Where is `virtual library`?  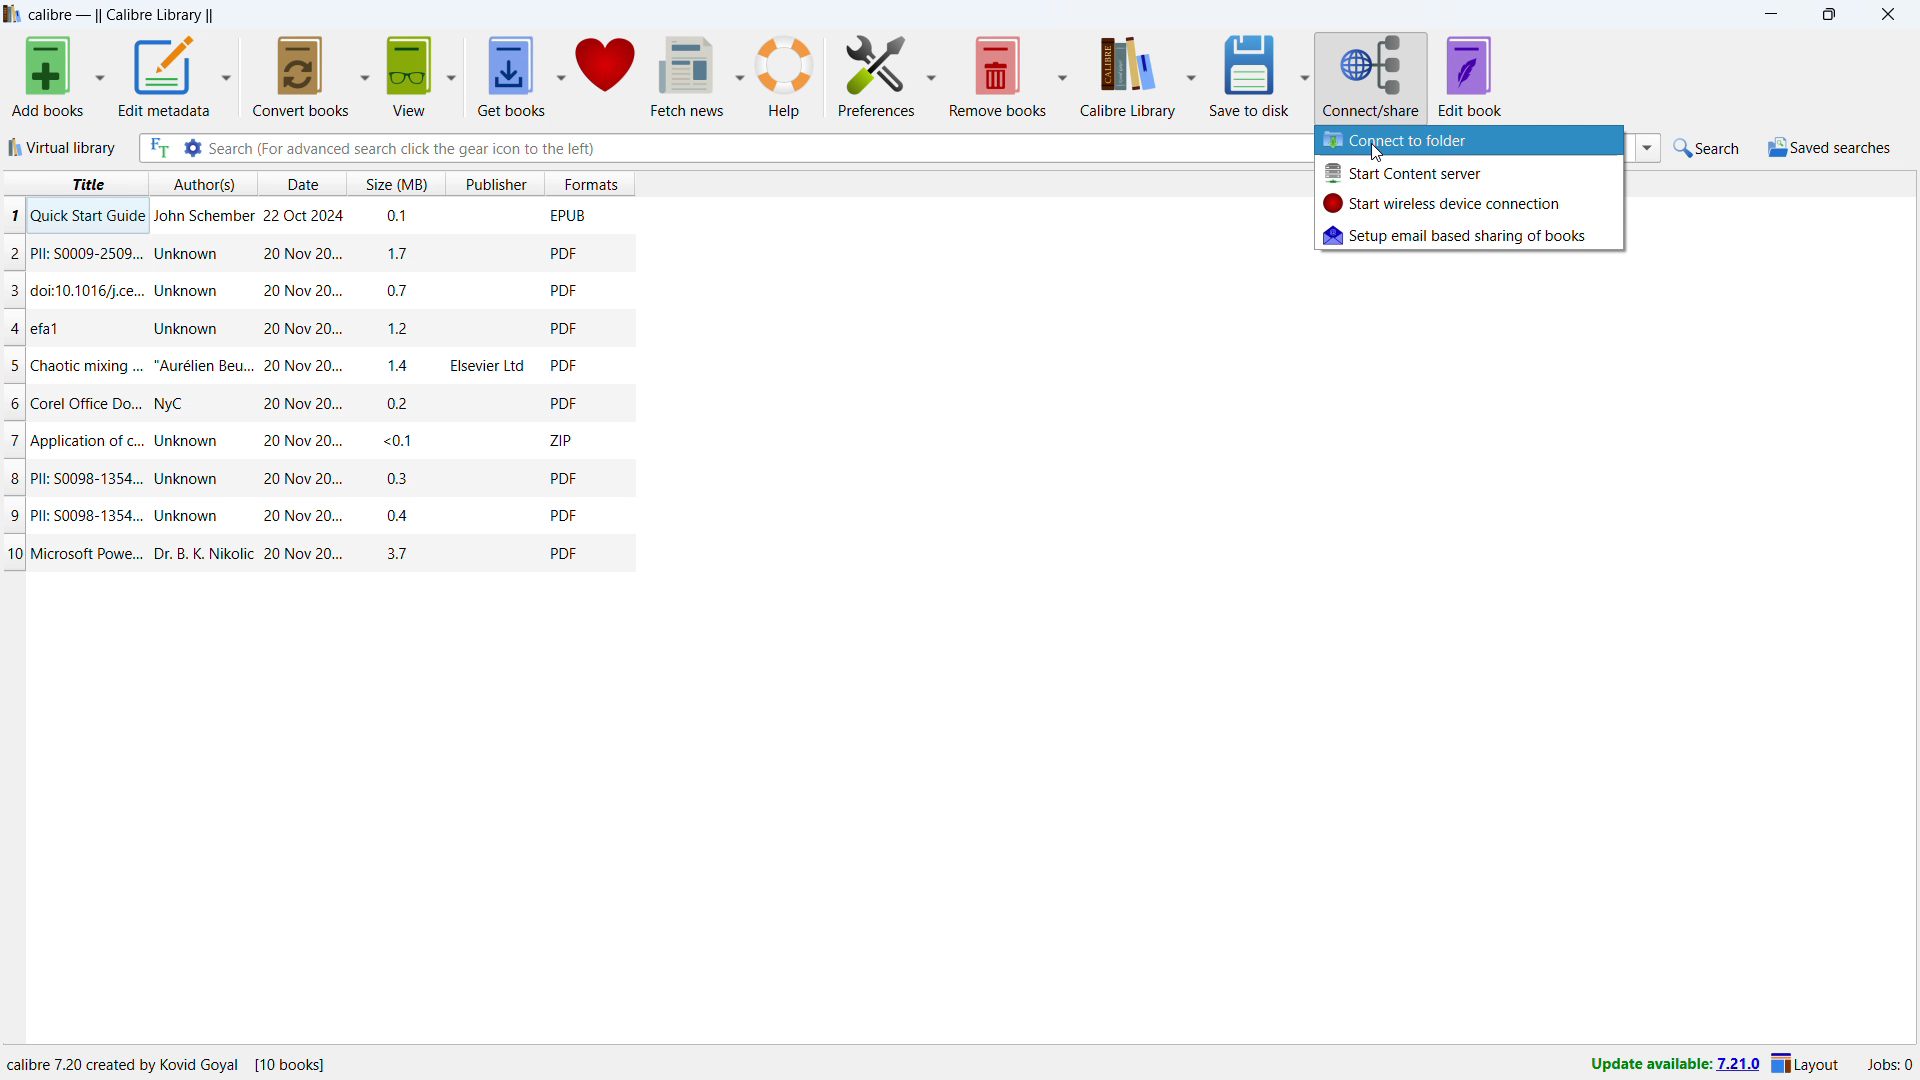
virtual library is located at coordinates (63, 147).